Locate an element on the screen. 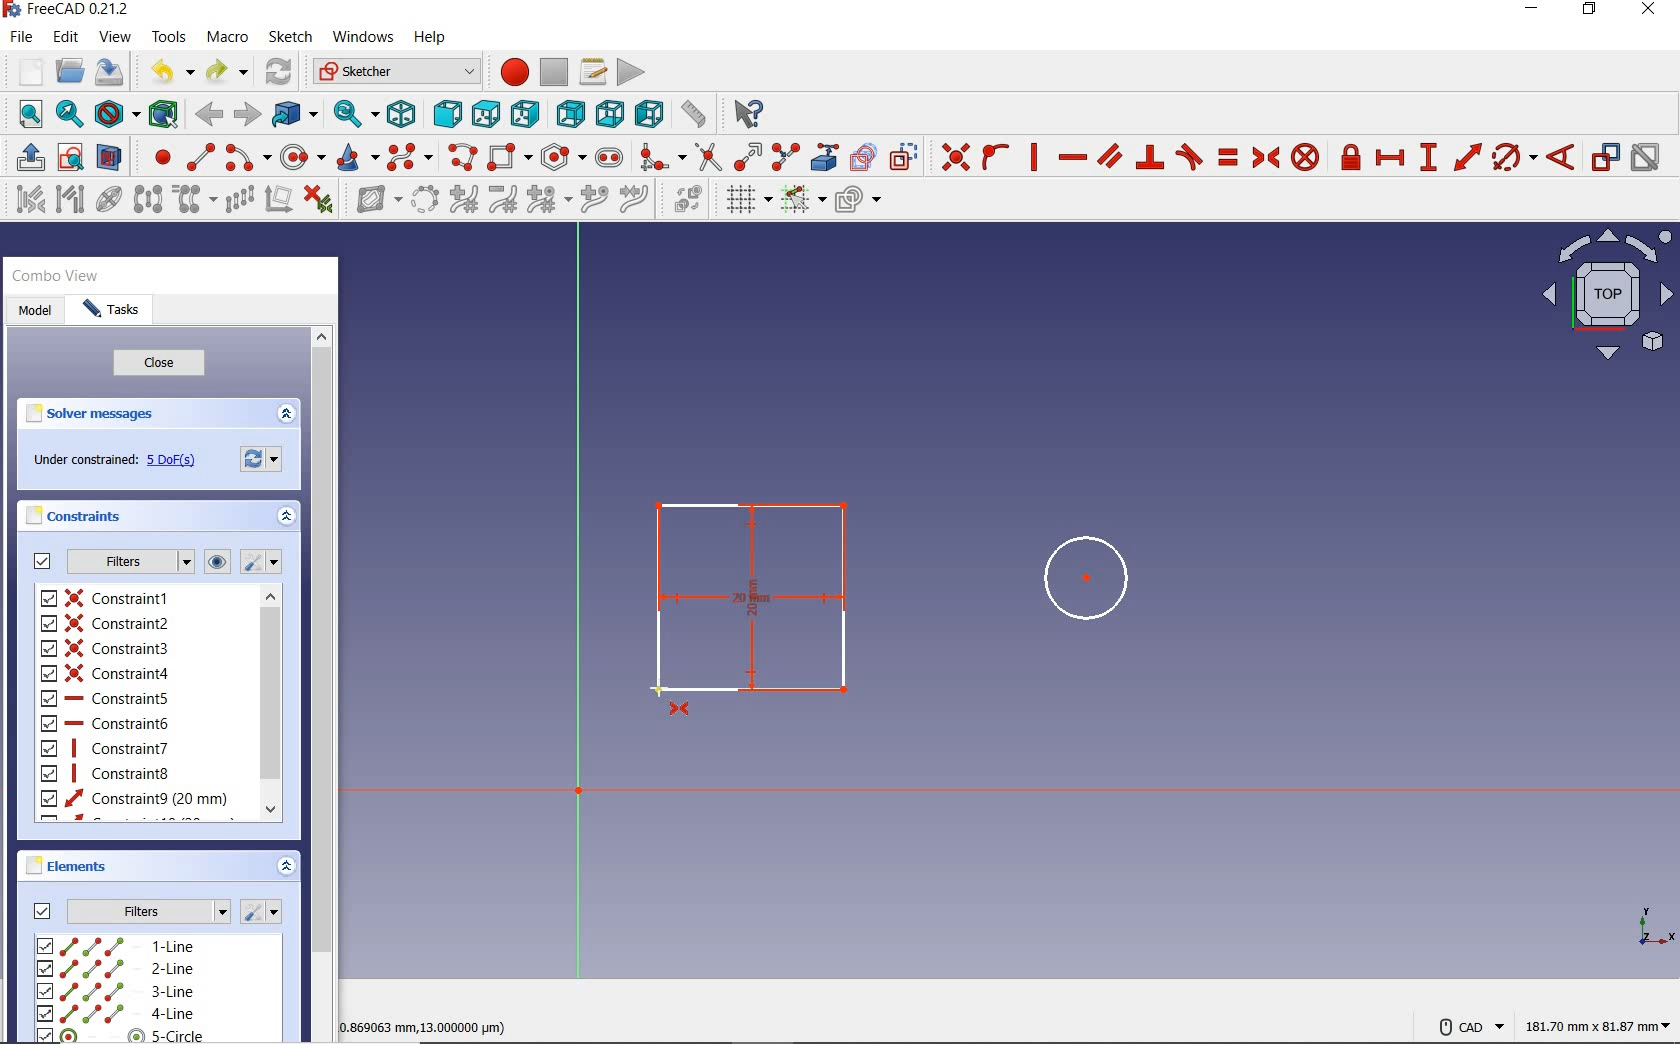 The height and width of the screenshot is (1044, 1680). Scroll up is located at coordinates (322, 333).